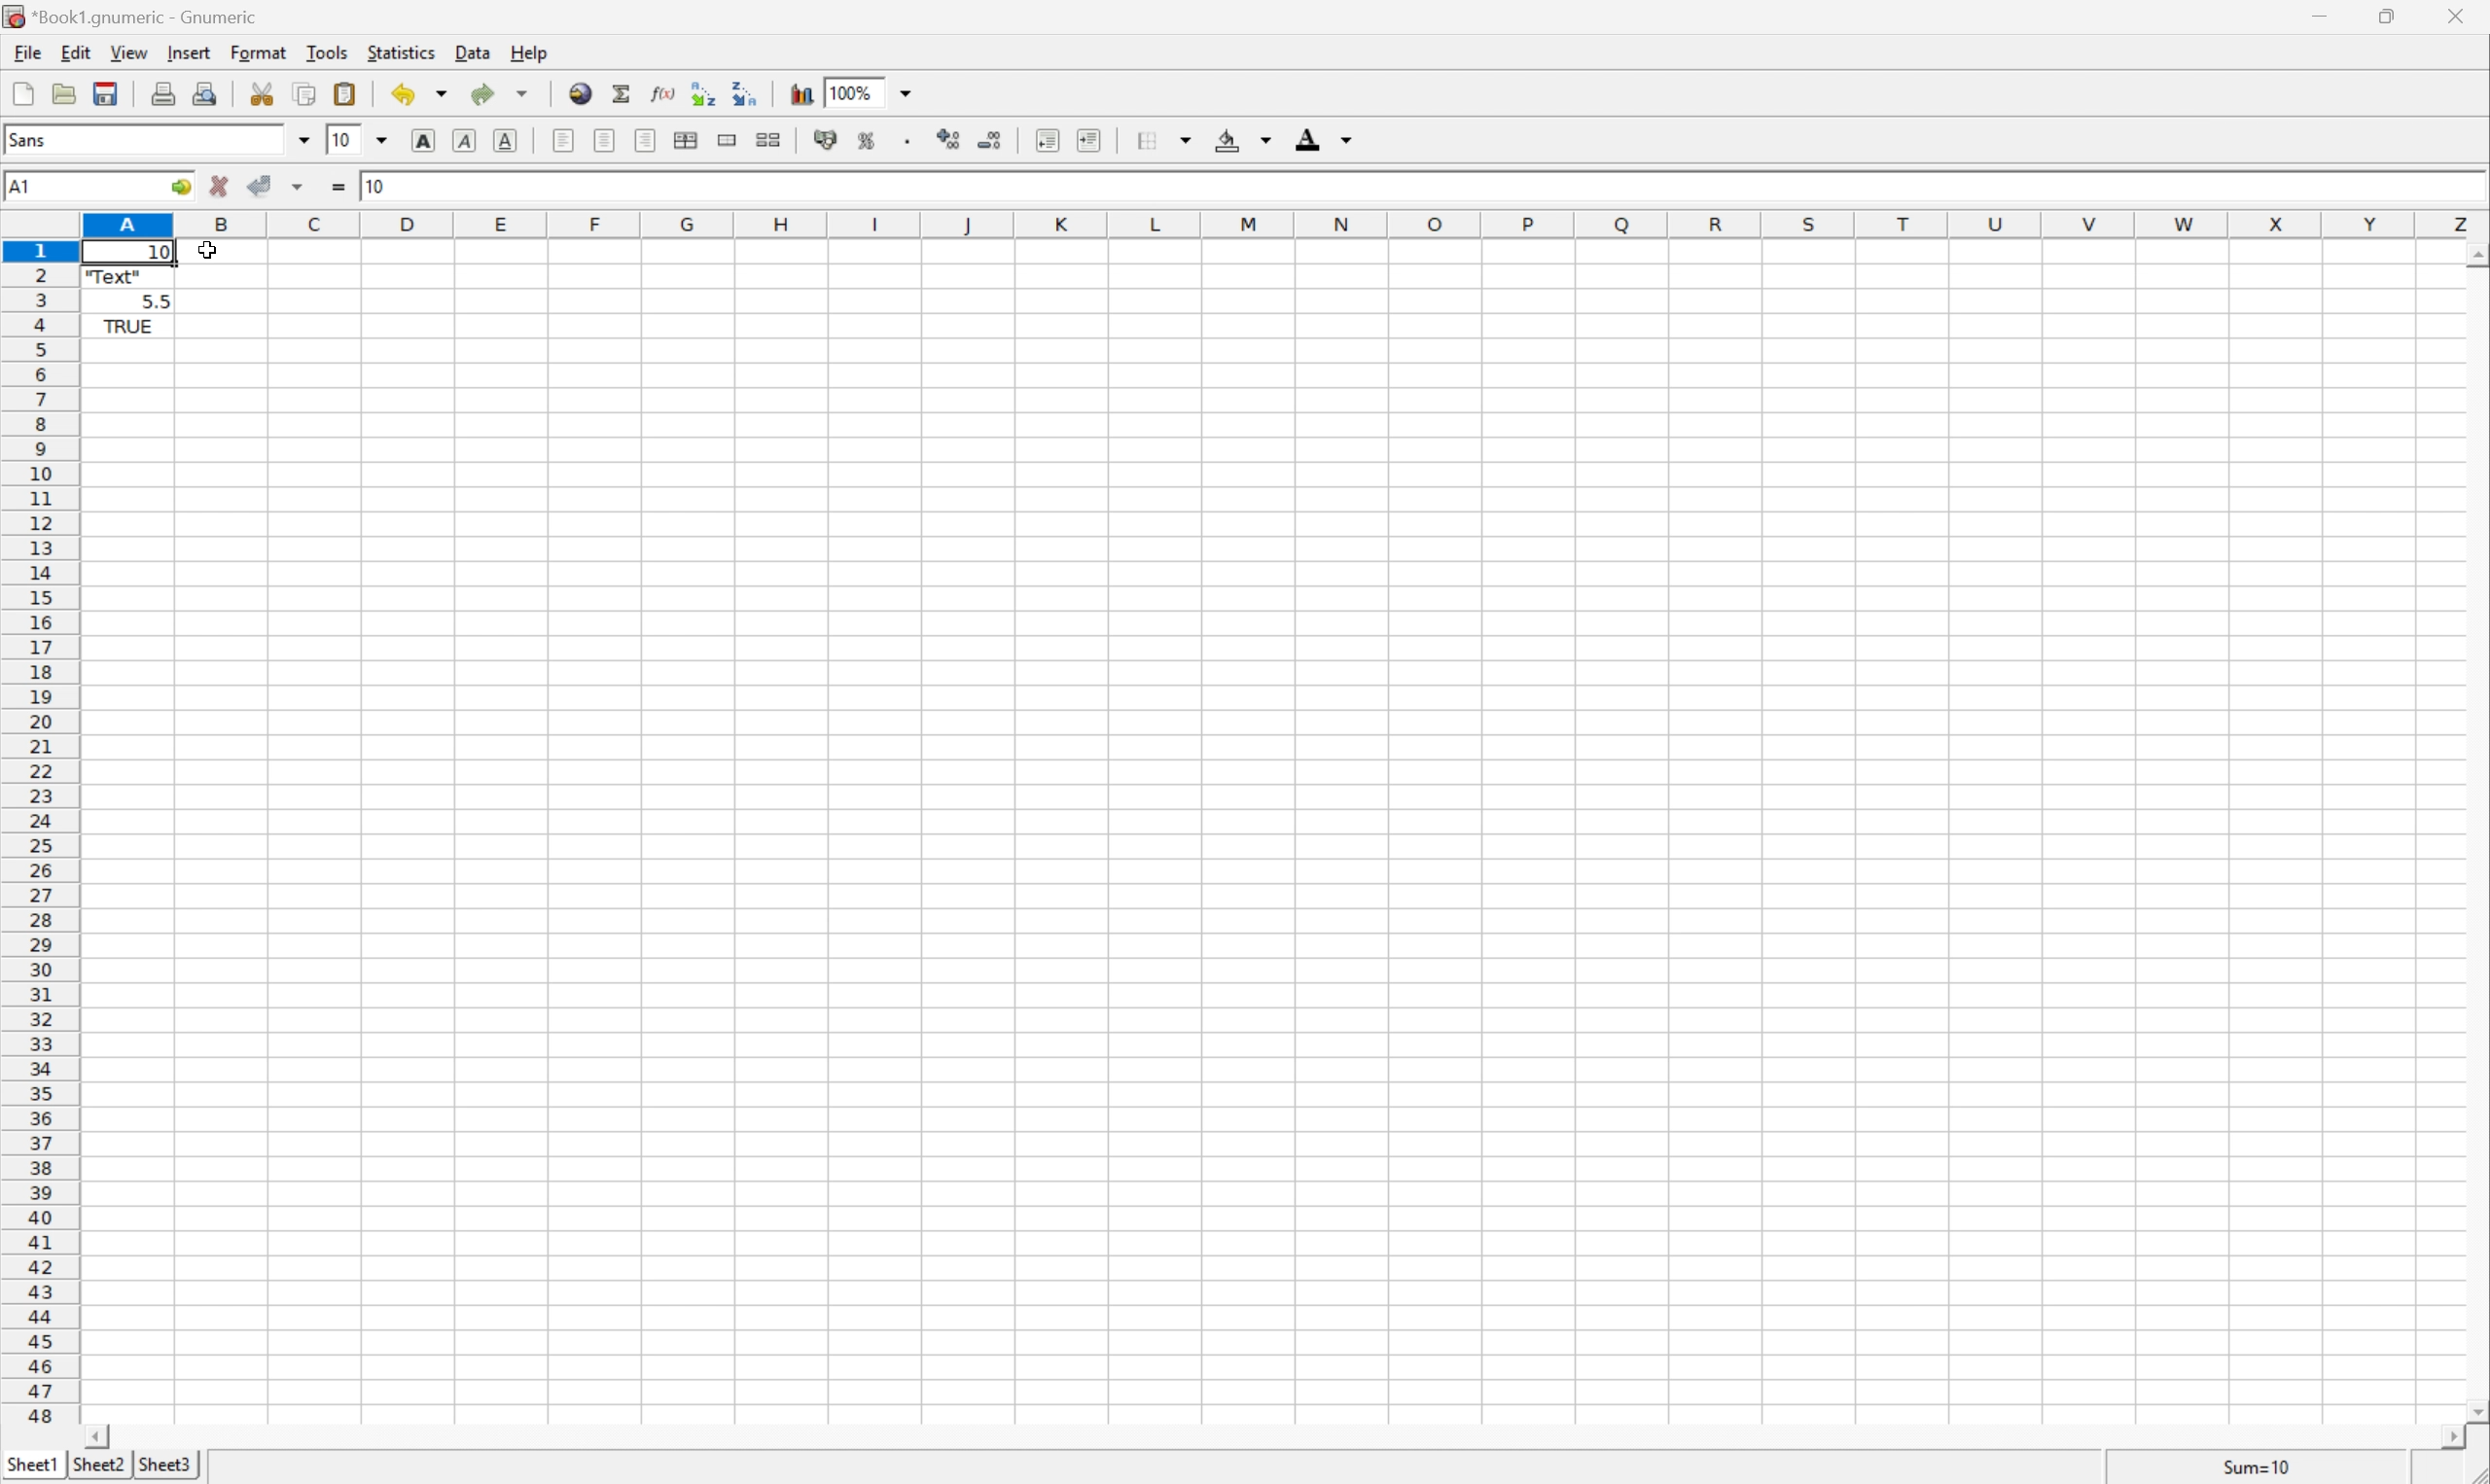  Describe the element at coordinates (207, 252) in the screenshot. I see `Cursor` at that location.